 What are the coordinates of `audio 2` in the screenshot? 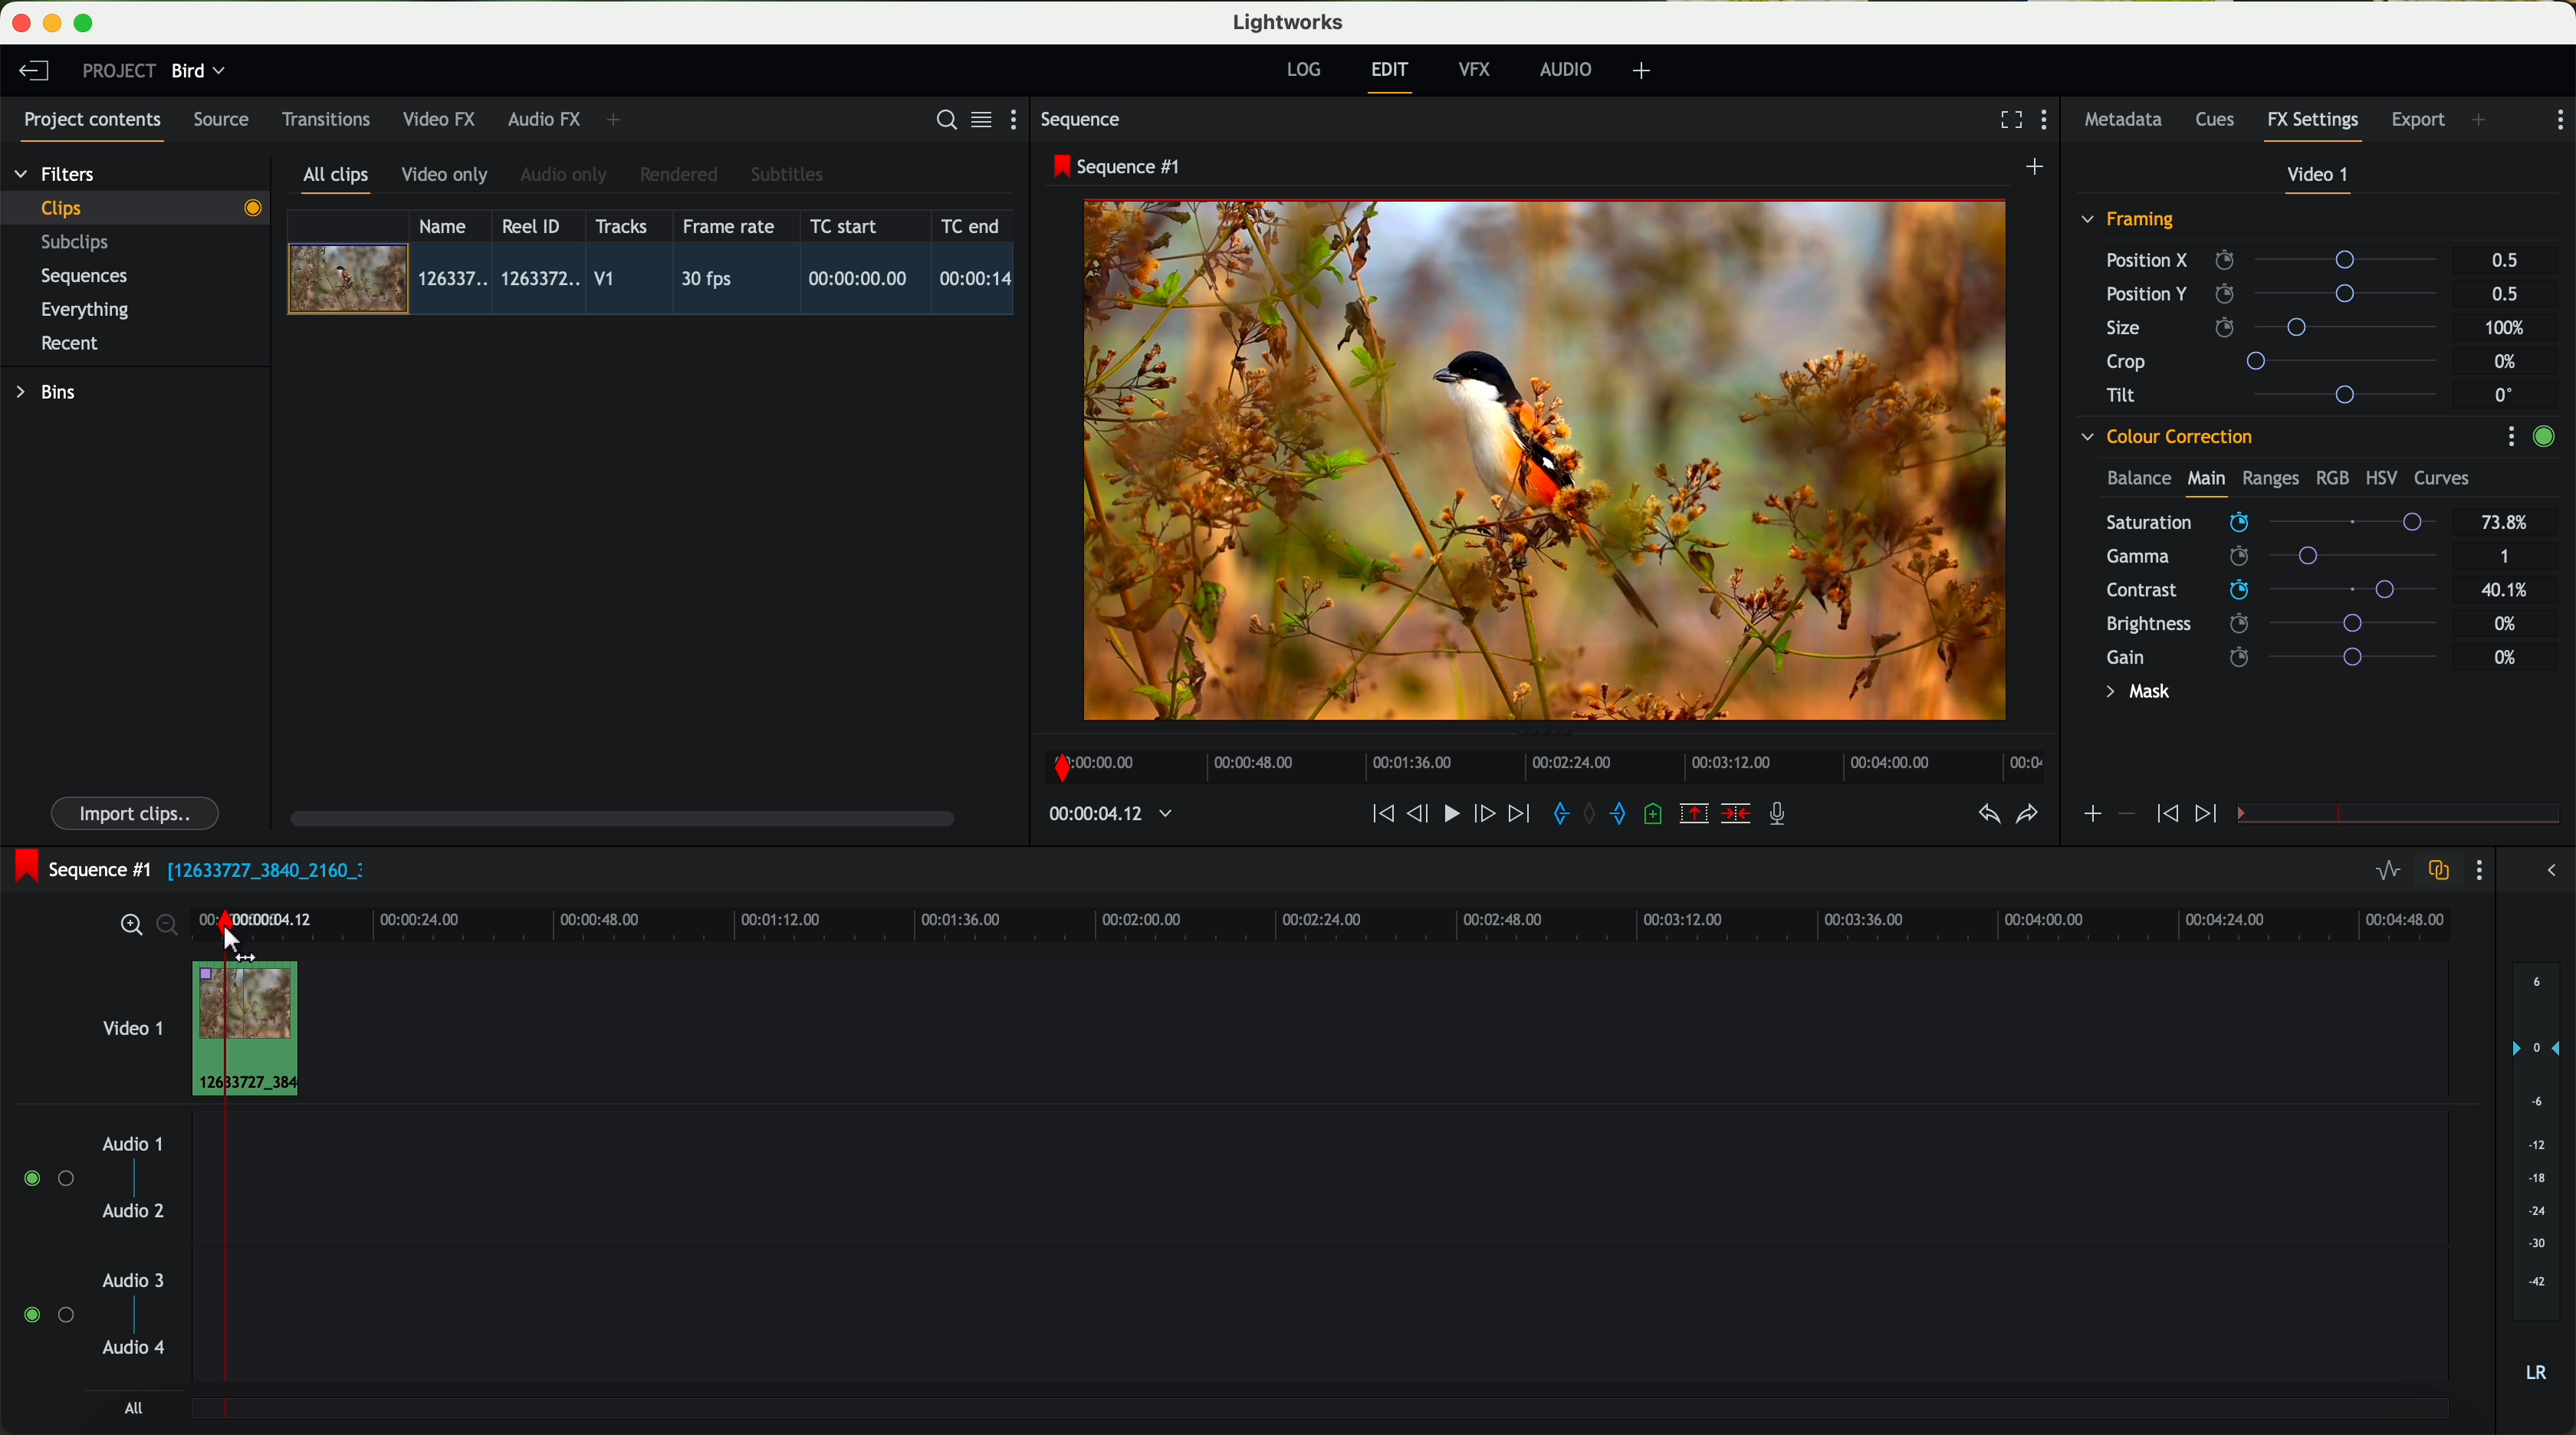 It's located at (135, 1212).